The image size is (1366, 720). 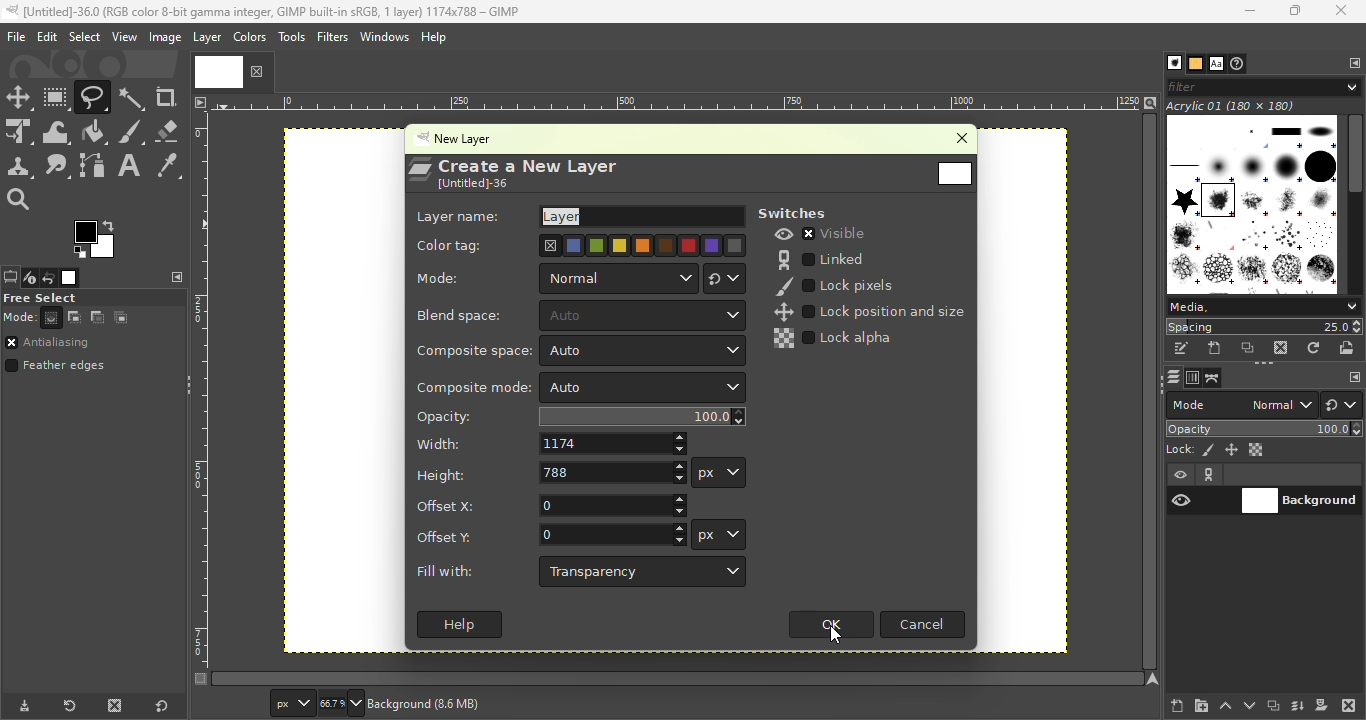 What do you see at coordinates (207, 40) in the screenshot?
I see `layer` at bounding box center [207, 40].